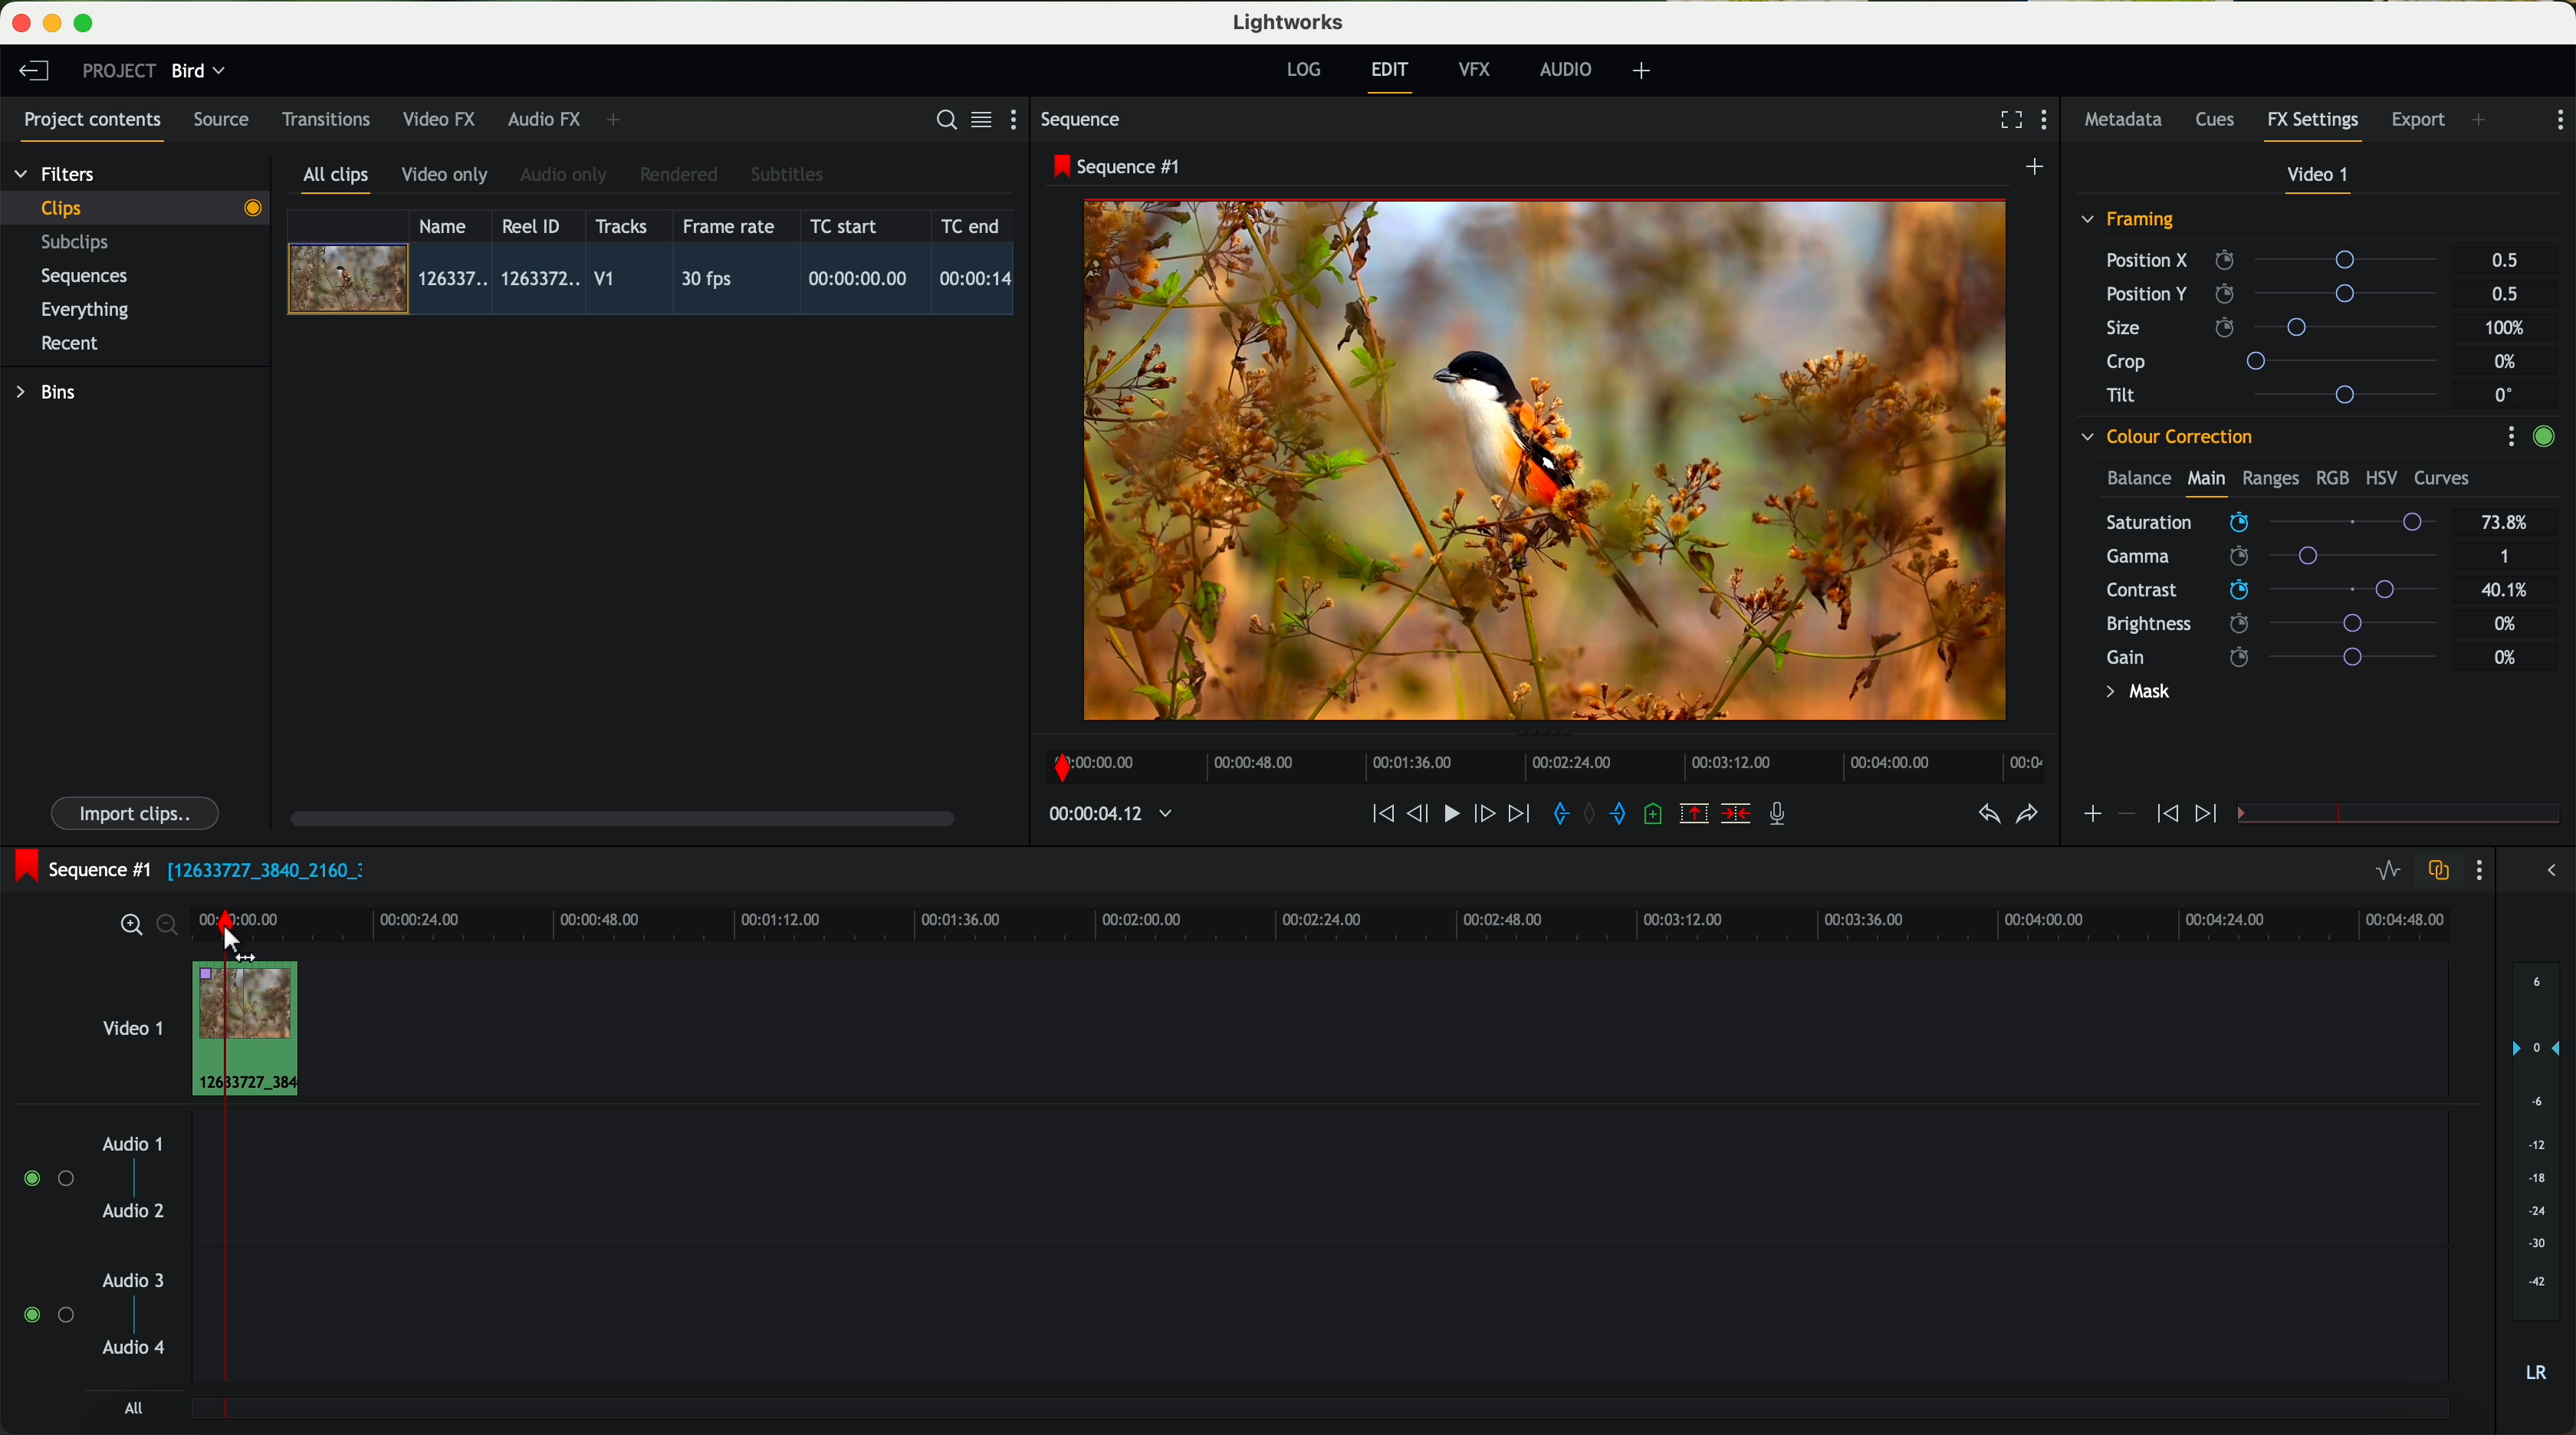 The image size is (2576, 1435). I want to click on audio, so click(1566, 69).